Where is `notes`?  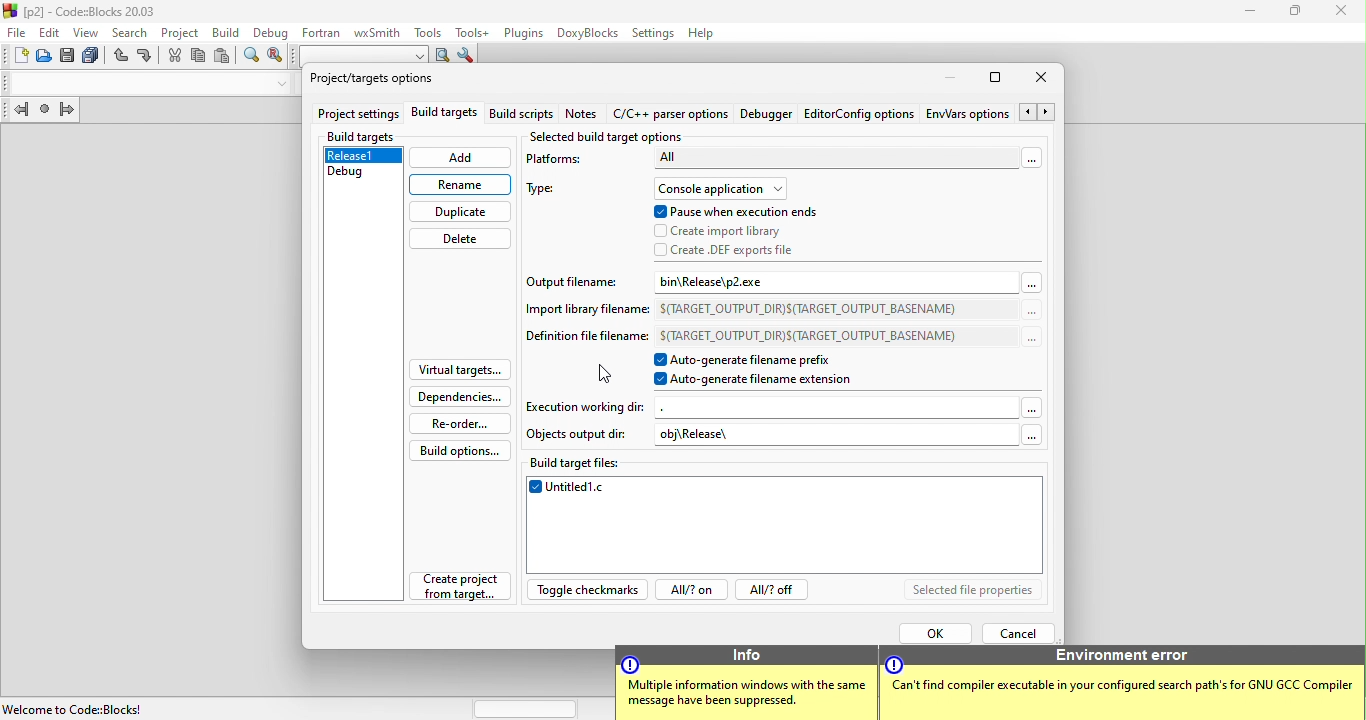
notes is located at coordinates (589, 115).